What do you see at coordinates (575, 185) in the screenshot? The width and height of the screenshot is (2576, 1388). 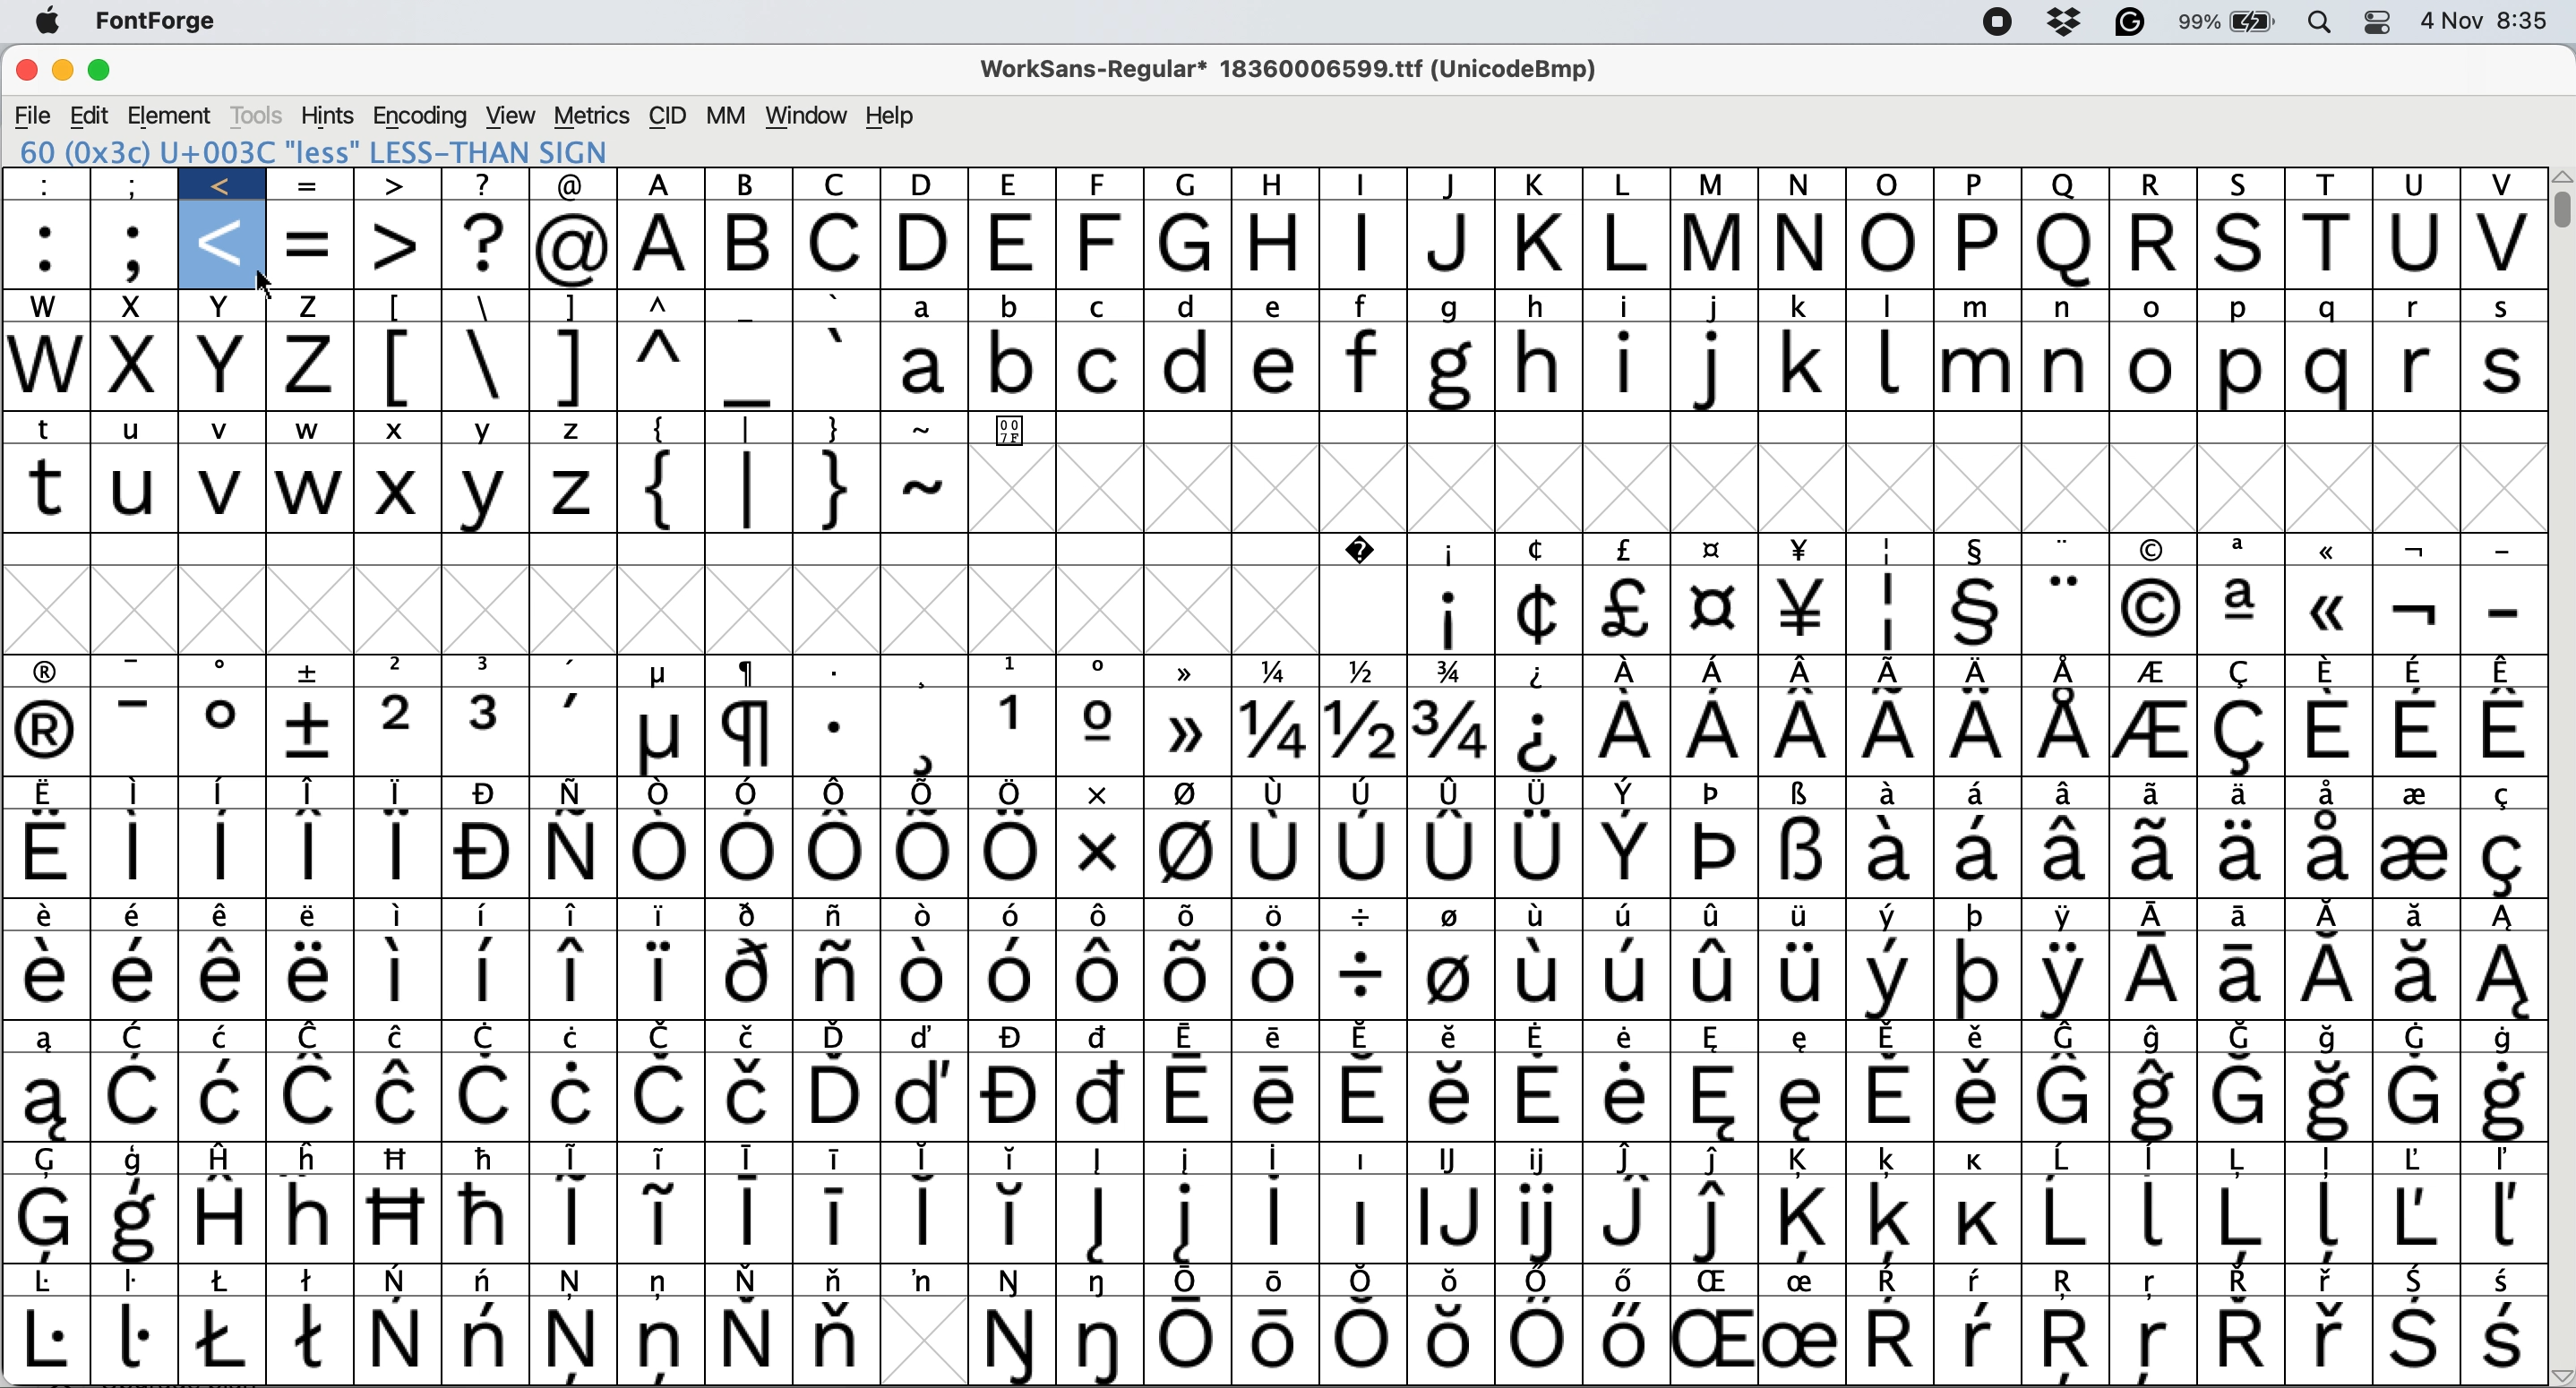 I see `@` at bounding box center [575, 185].